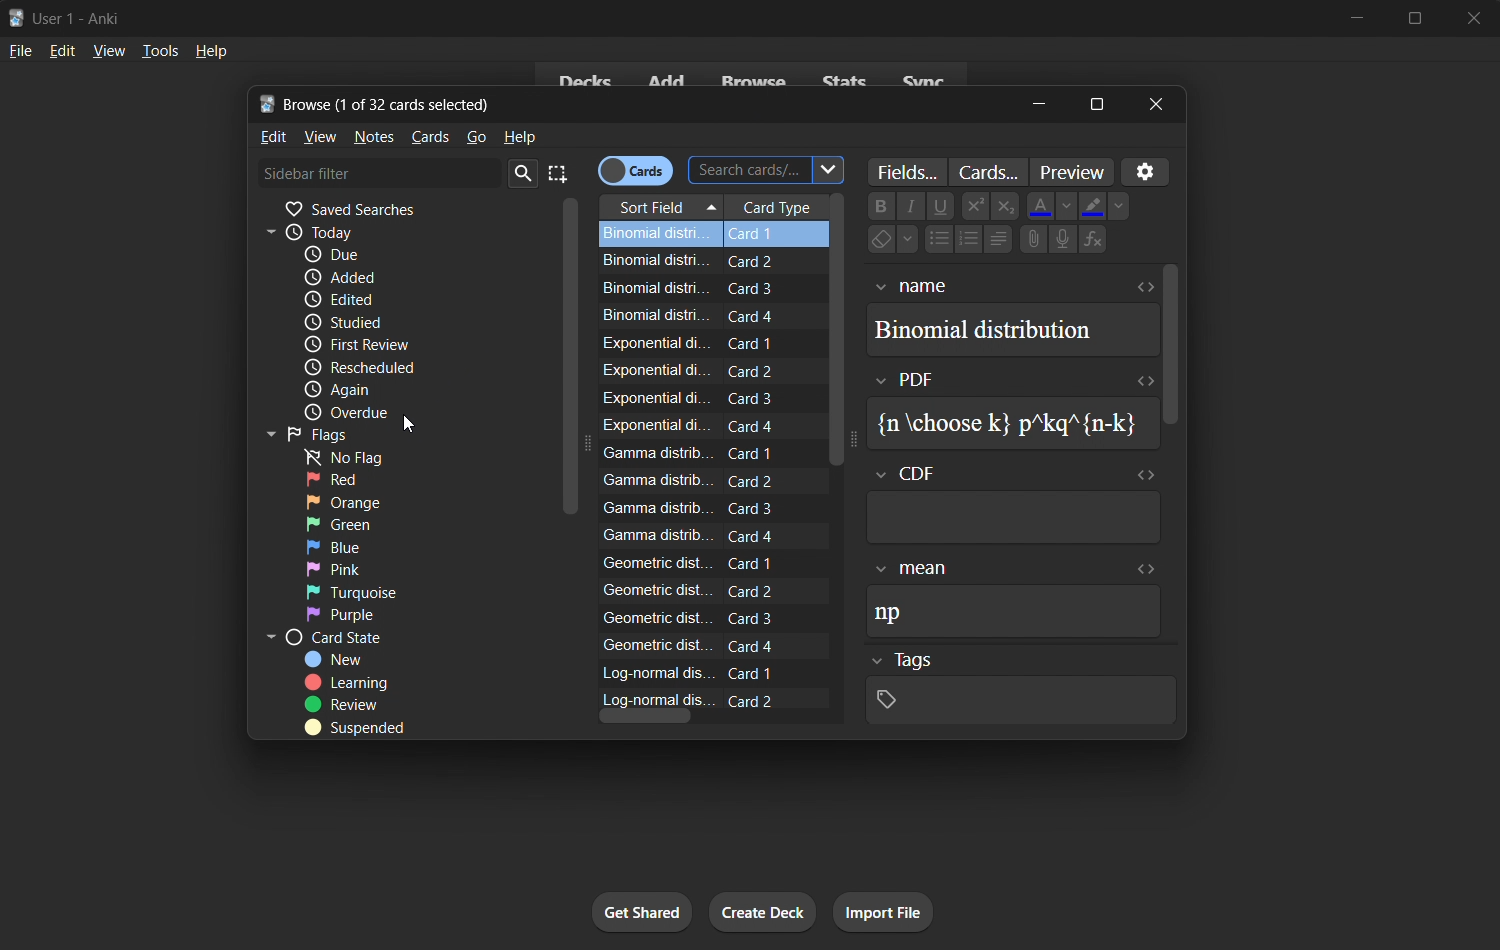 This screenshot has width=1500, height=950. Describe the element at coordinates (370, 501) in the screenshot. I see `orange` at that location.